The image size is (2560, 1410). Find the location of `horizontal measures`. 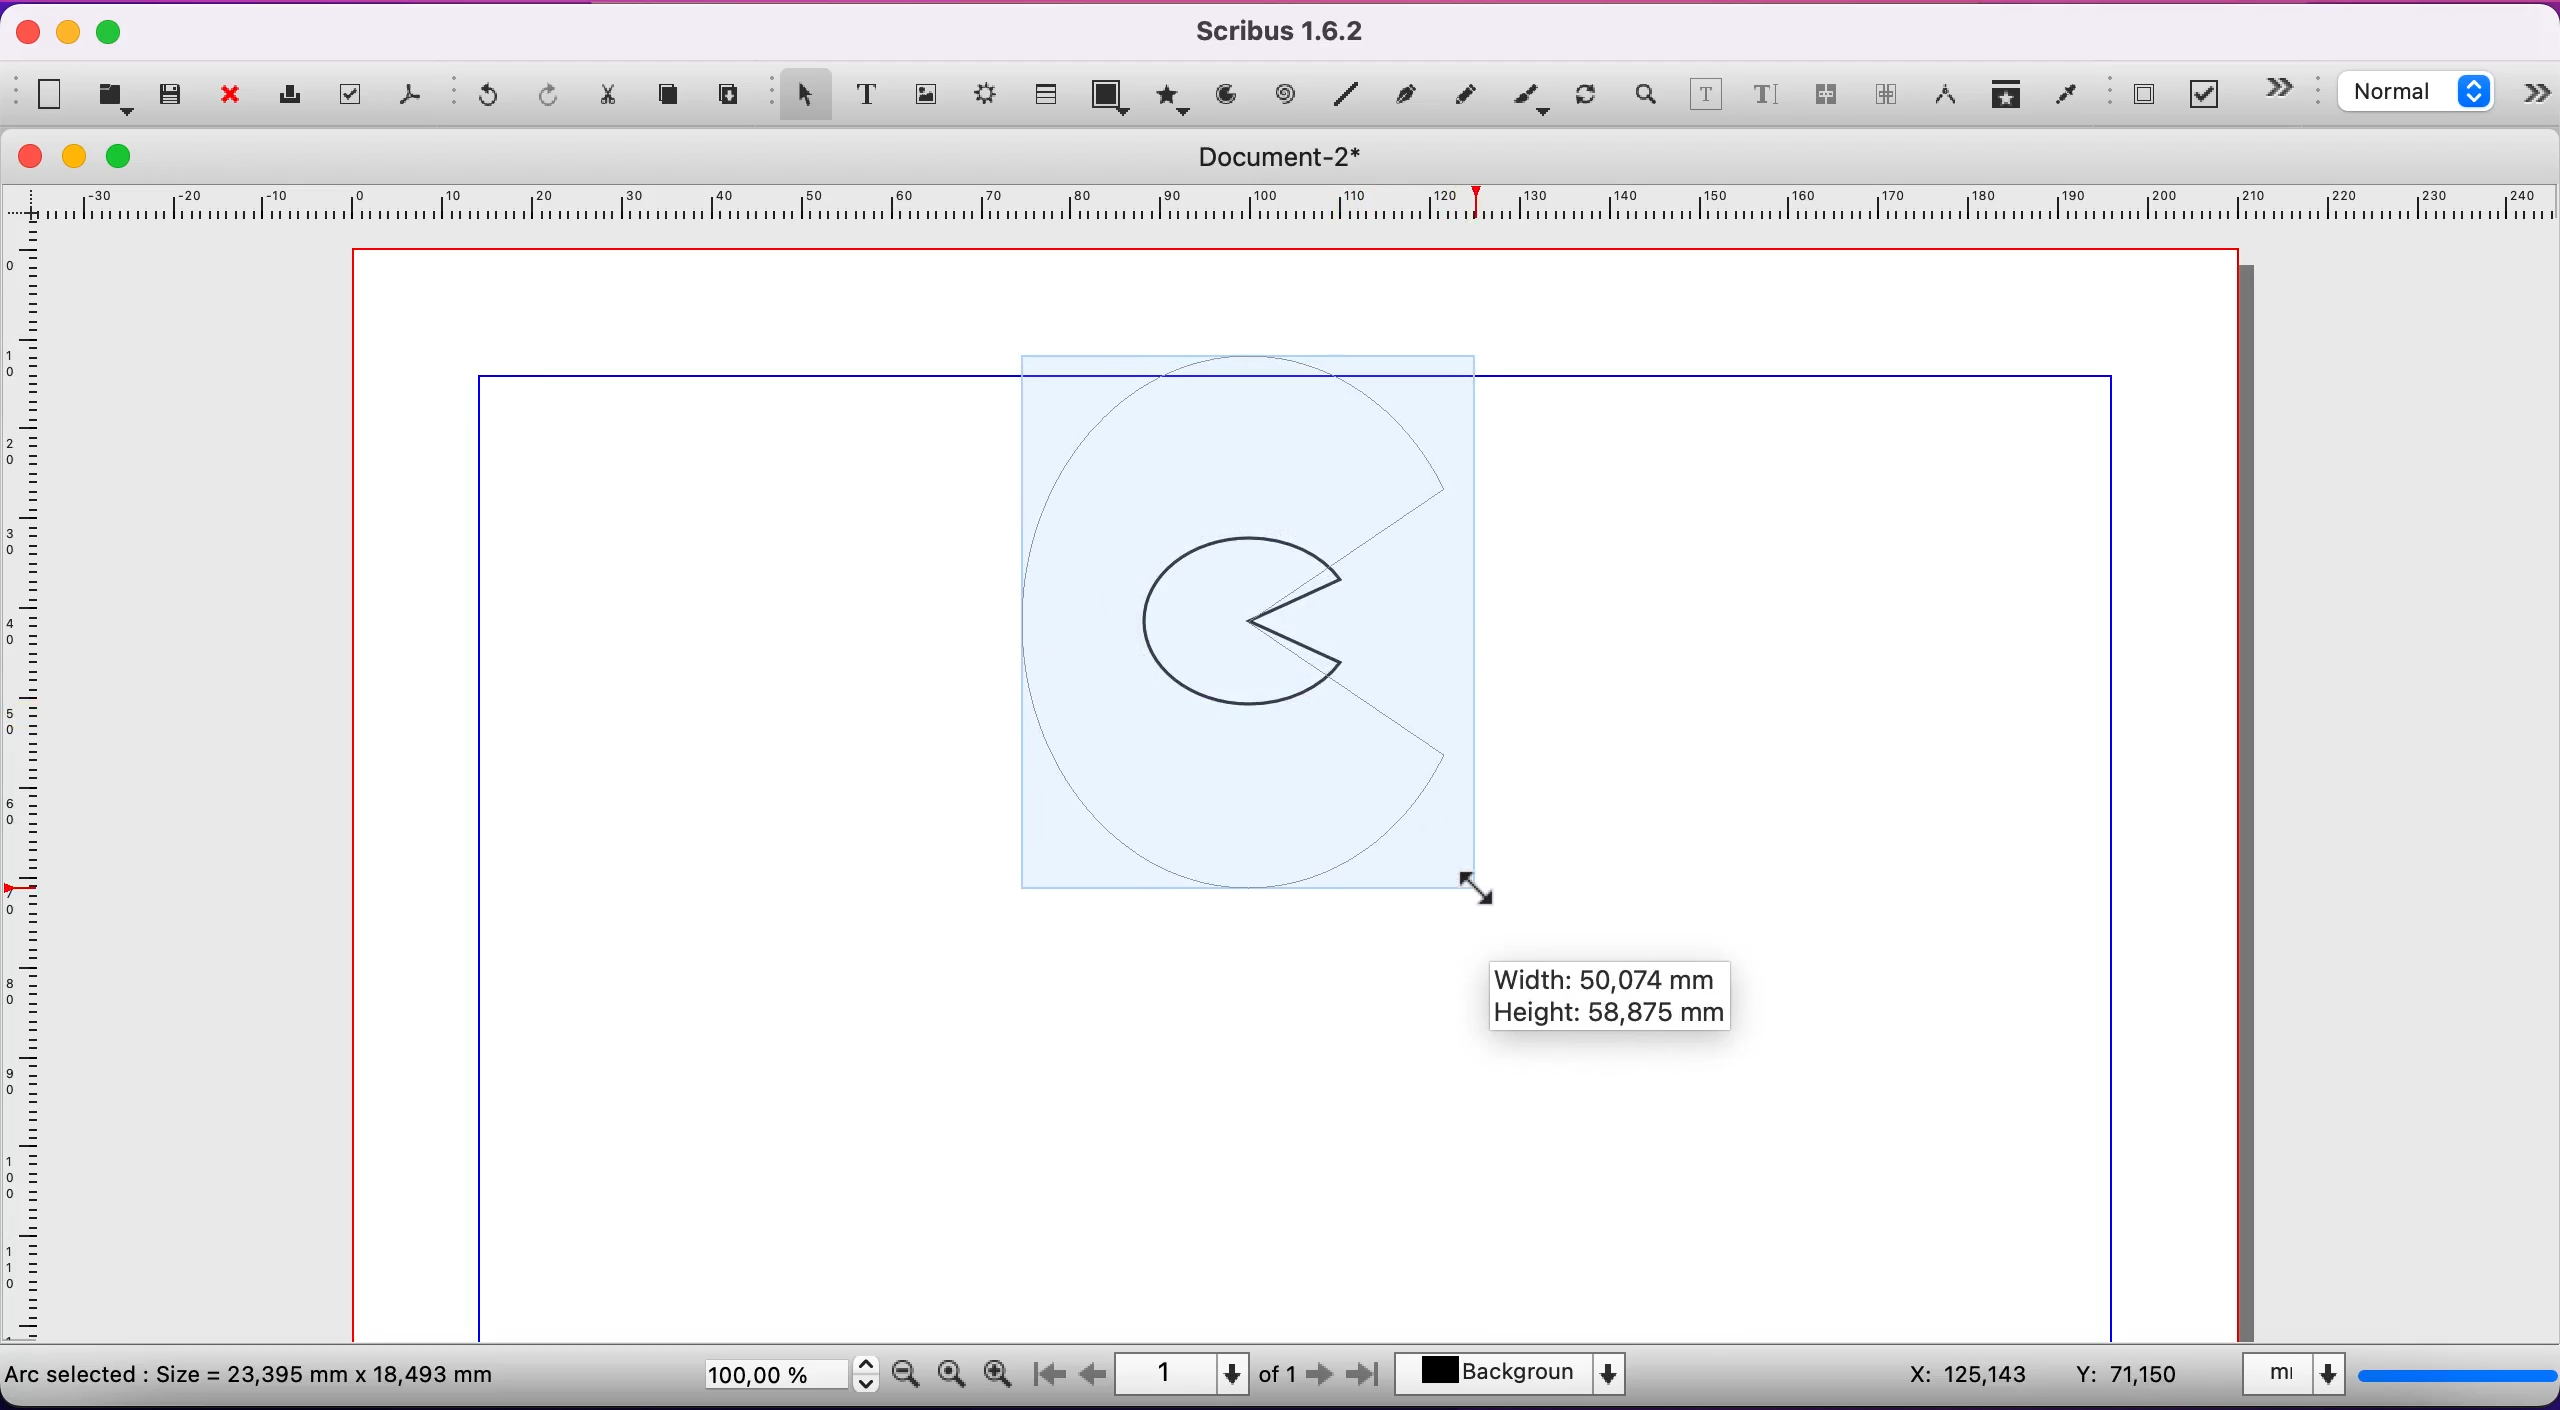

horizontal measures is located at coordinates (1285, 210).